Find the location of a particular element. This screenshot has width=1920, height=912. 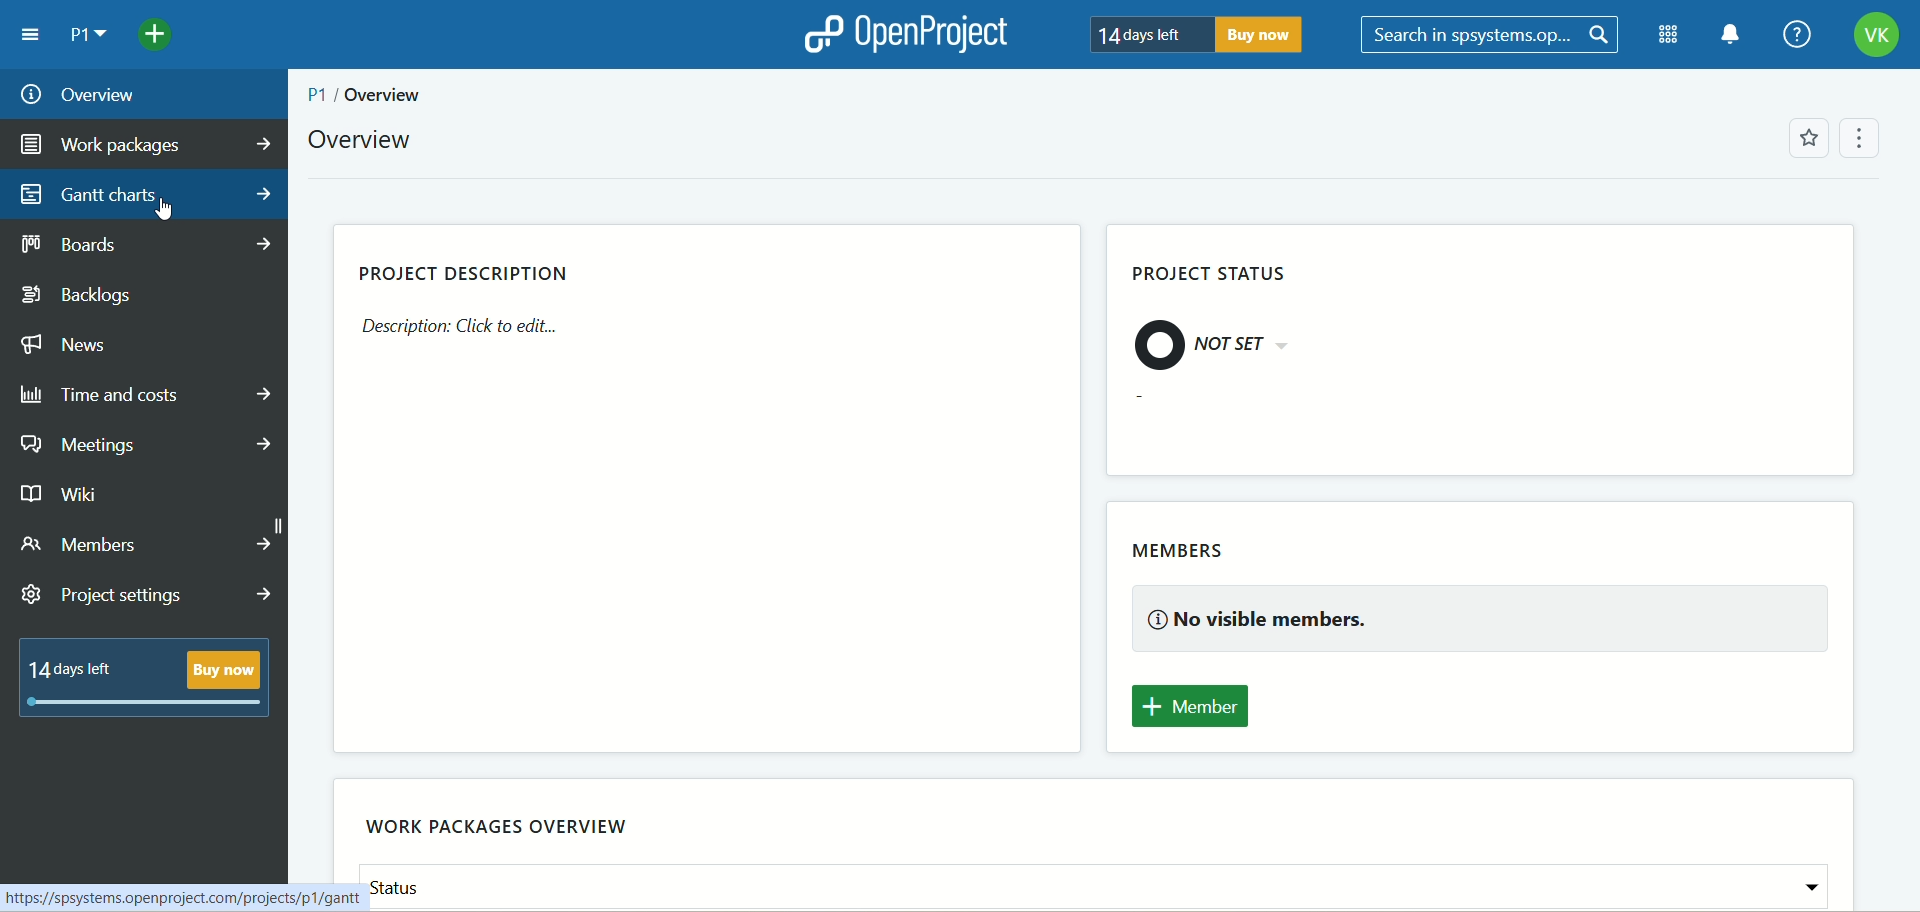

account is located at coordinates (1877, 35).